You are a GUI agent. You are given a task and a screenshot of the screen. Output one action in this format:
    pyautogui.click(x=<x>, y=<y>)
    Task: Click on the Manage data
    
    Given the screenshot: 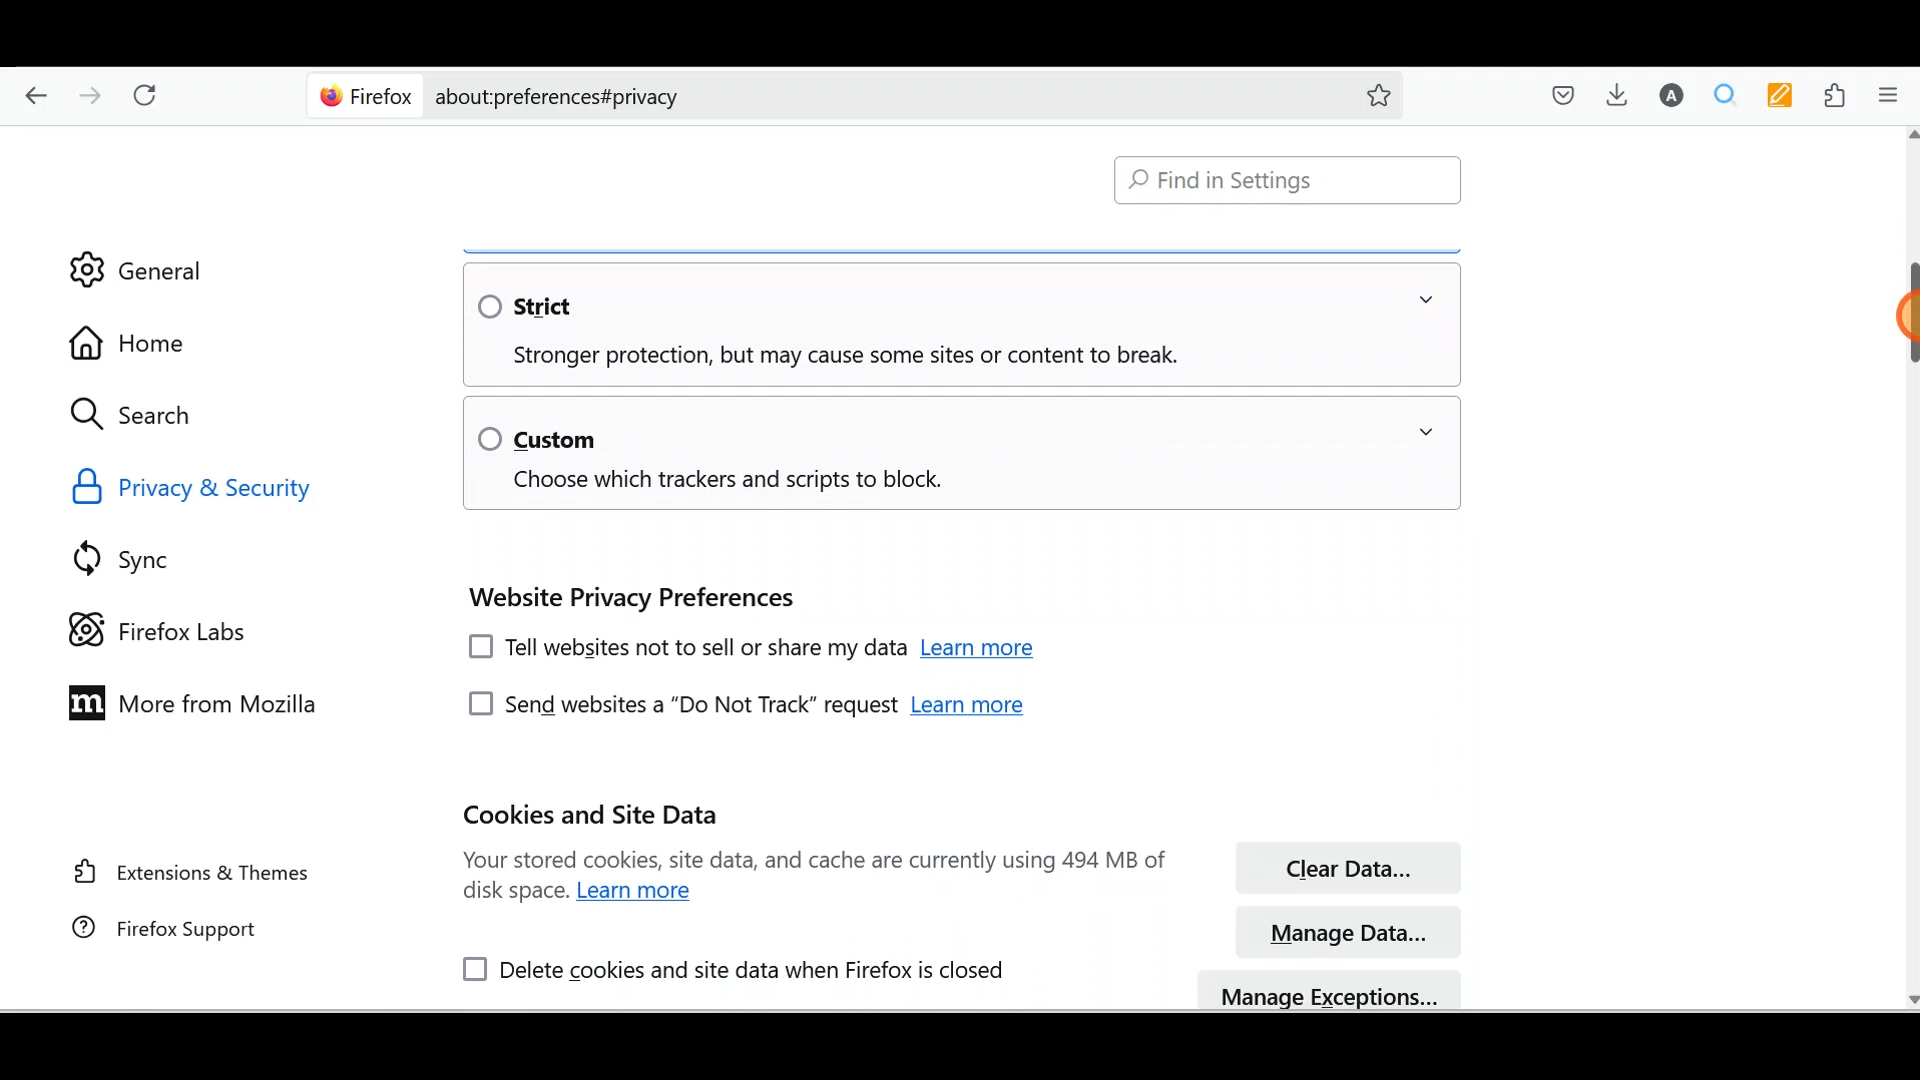 What is the action you would take?
    pyautogui.click(x=1347, y=933)
    